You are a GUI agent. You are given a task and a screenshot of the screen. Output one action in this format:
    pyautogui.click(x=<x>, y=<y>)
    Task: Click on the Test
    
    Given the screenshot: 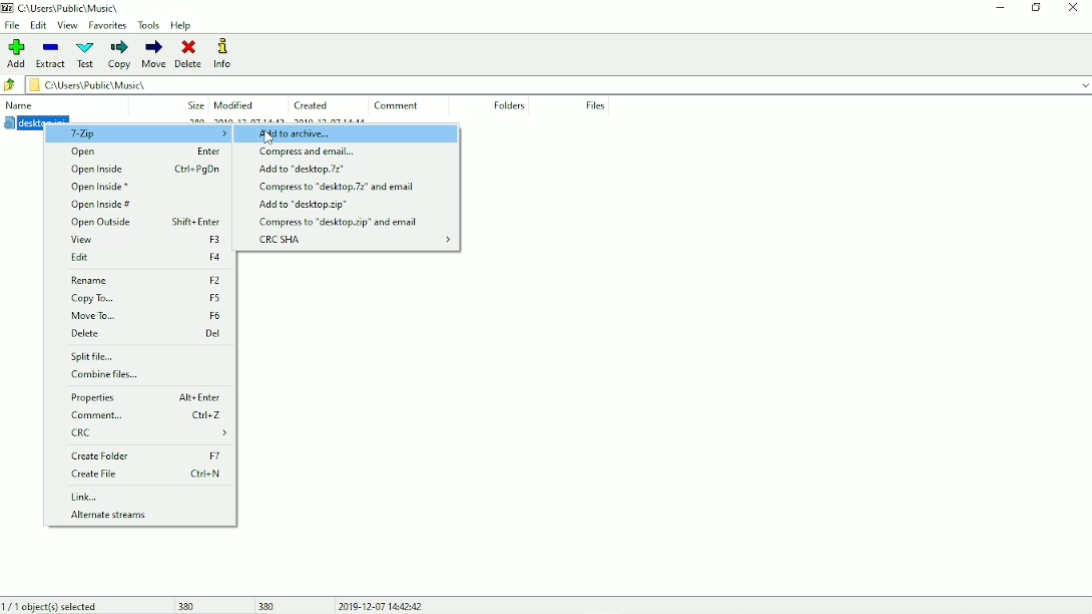 What is the action you would take?
    pyautogui.click(x=86, y=55)
    